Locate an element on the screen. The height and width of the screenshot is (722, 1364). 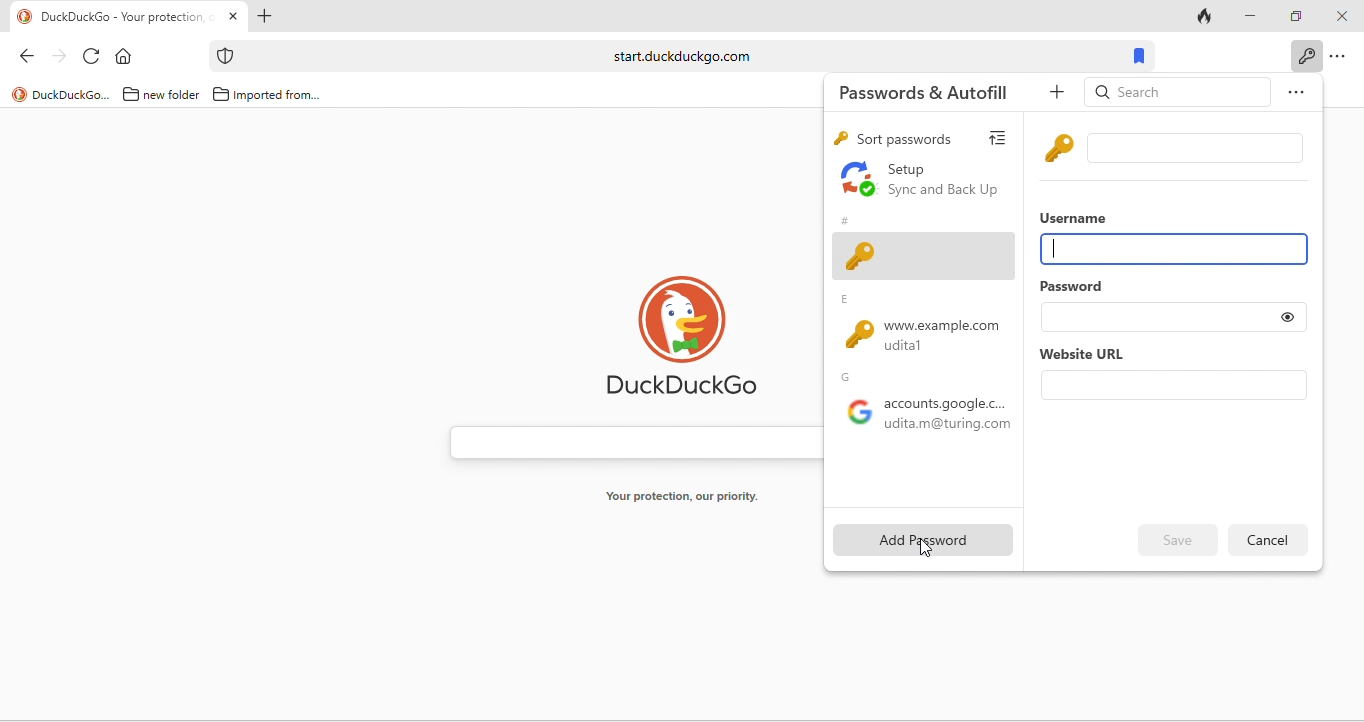
add password is located at coordinates (925, 539).